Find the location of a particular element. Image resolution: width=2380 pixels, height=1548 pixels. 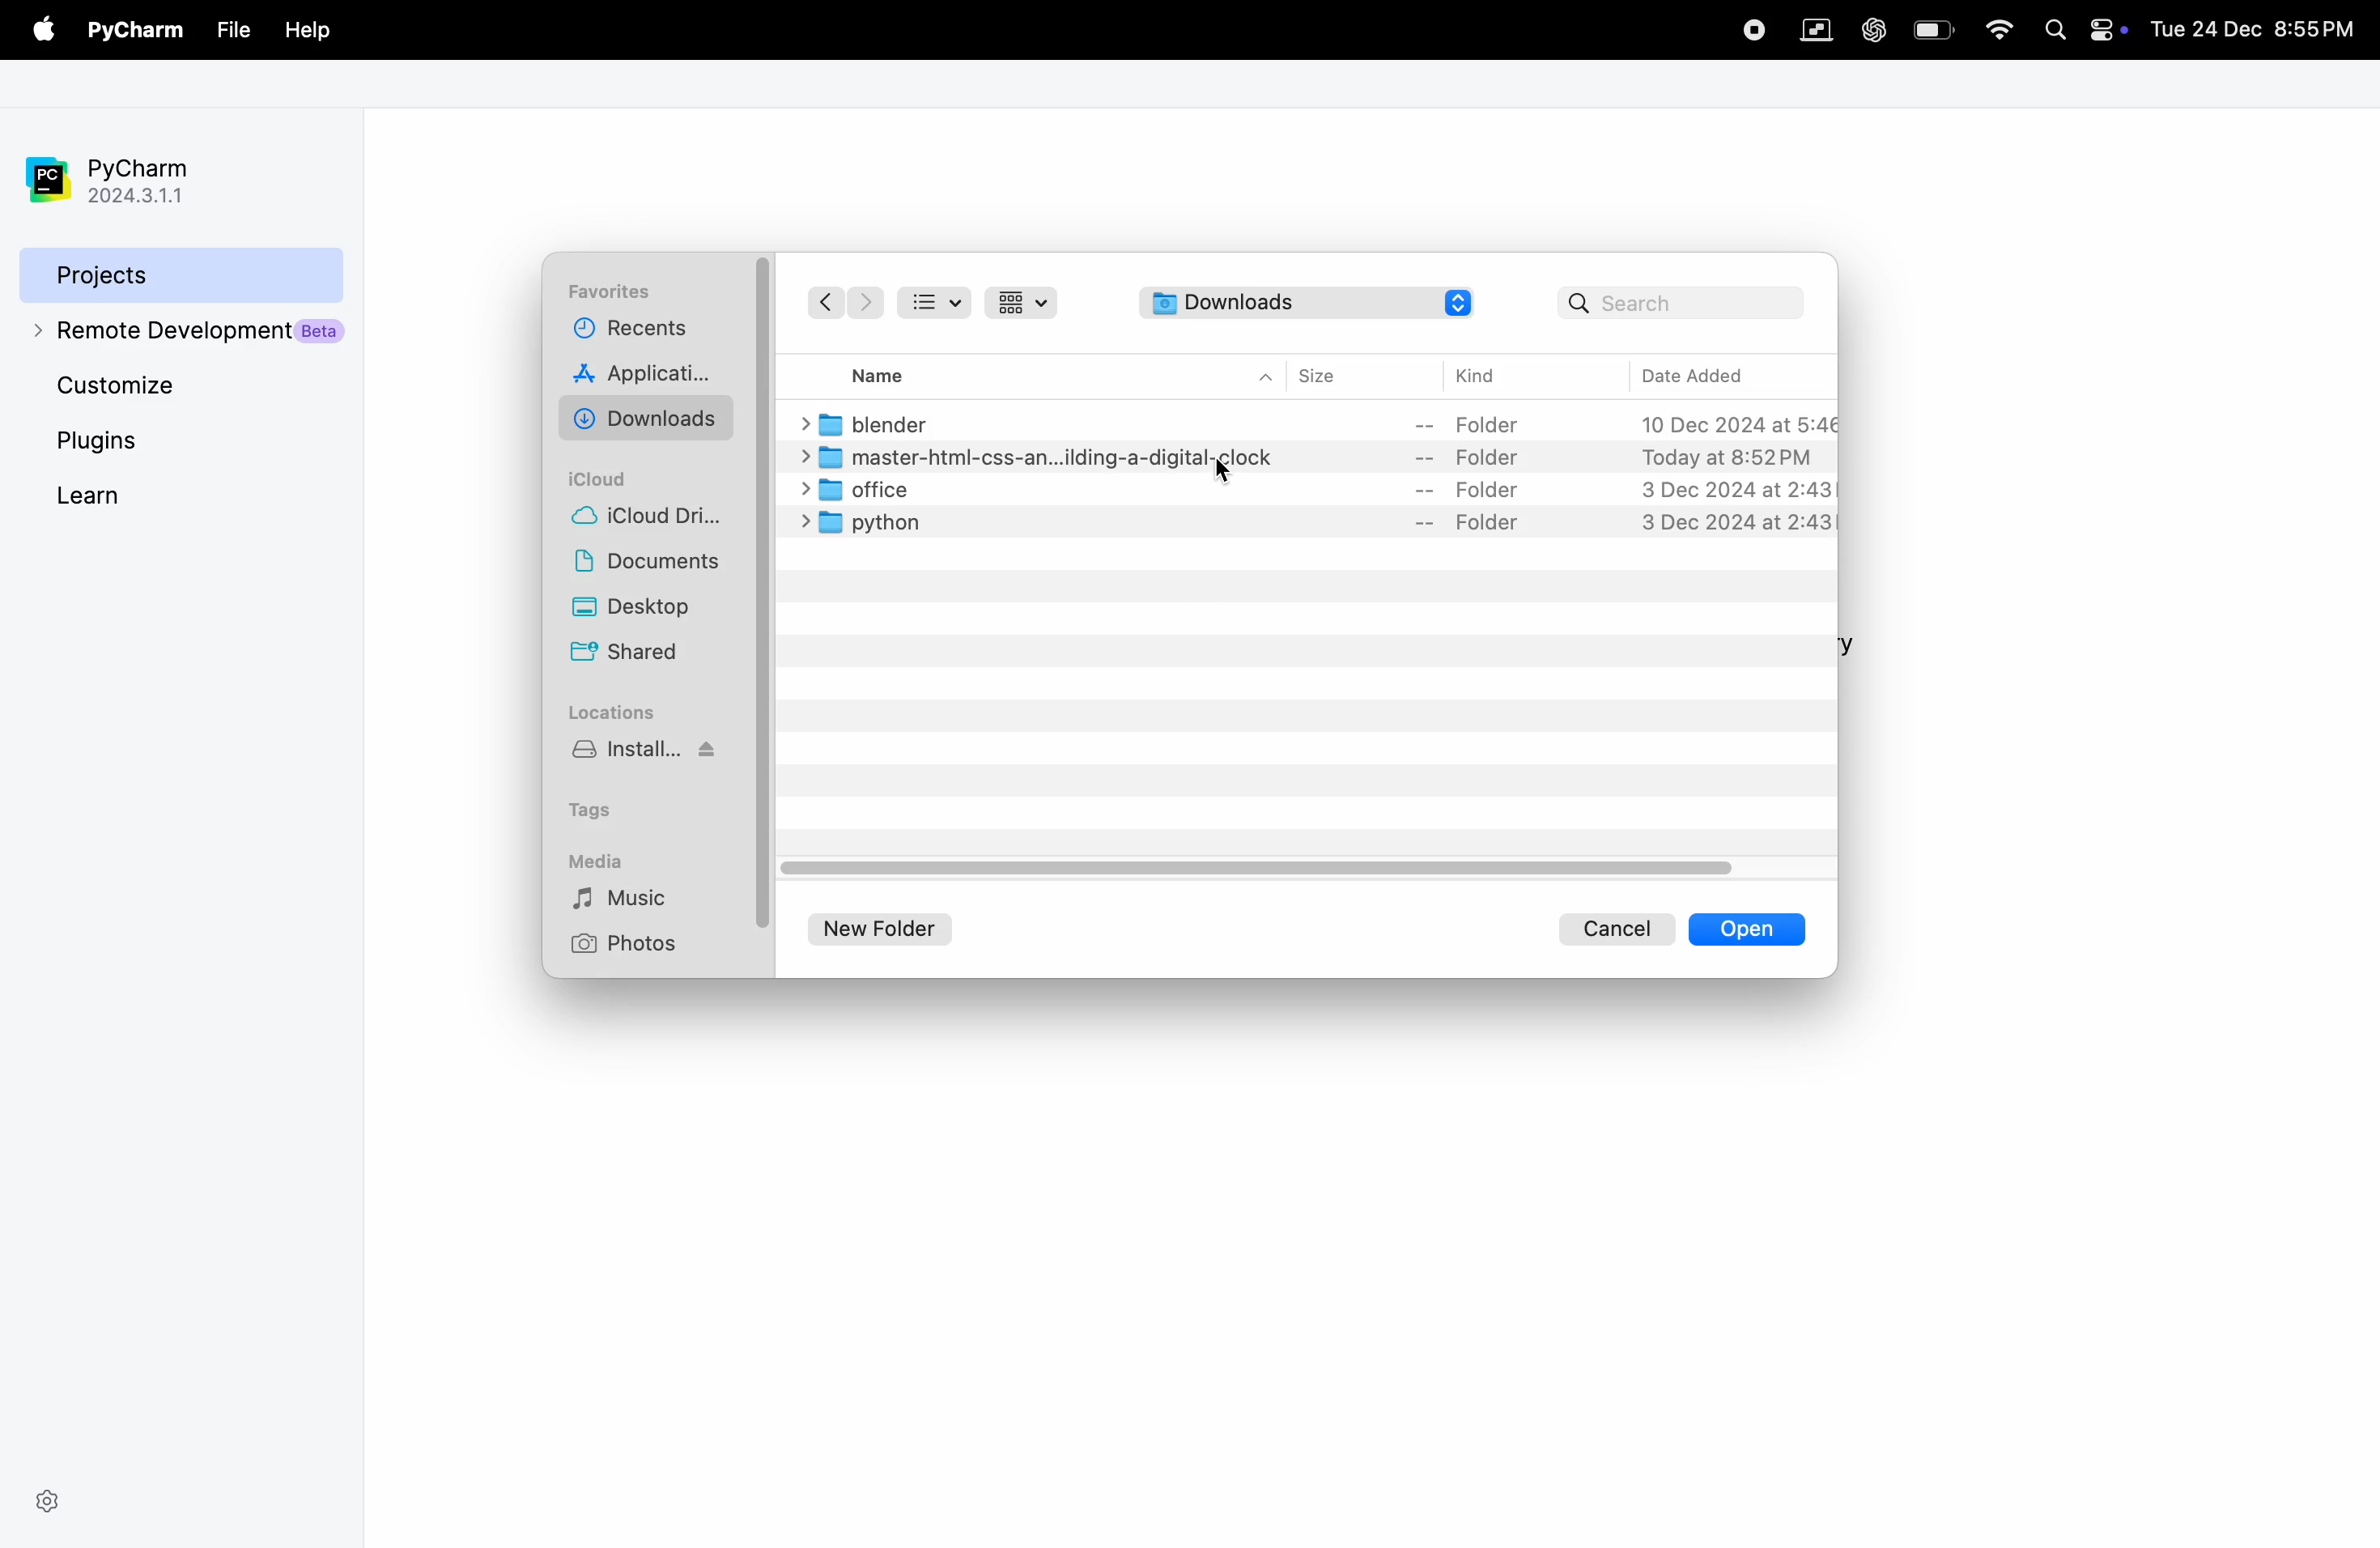

tags is located at coordinates (607, 806).